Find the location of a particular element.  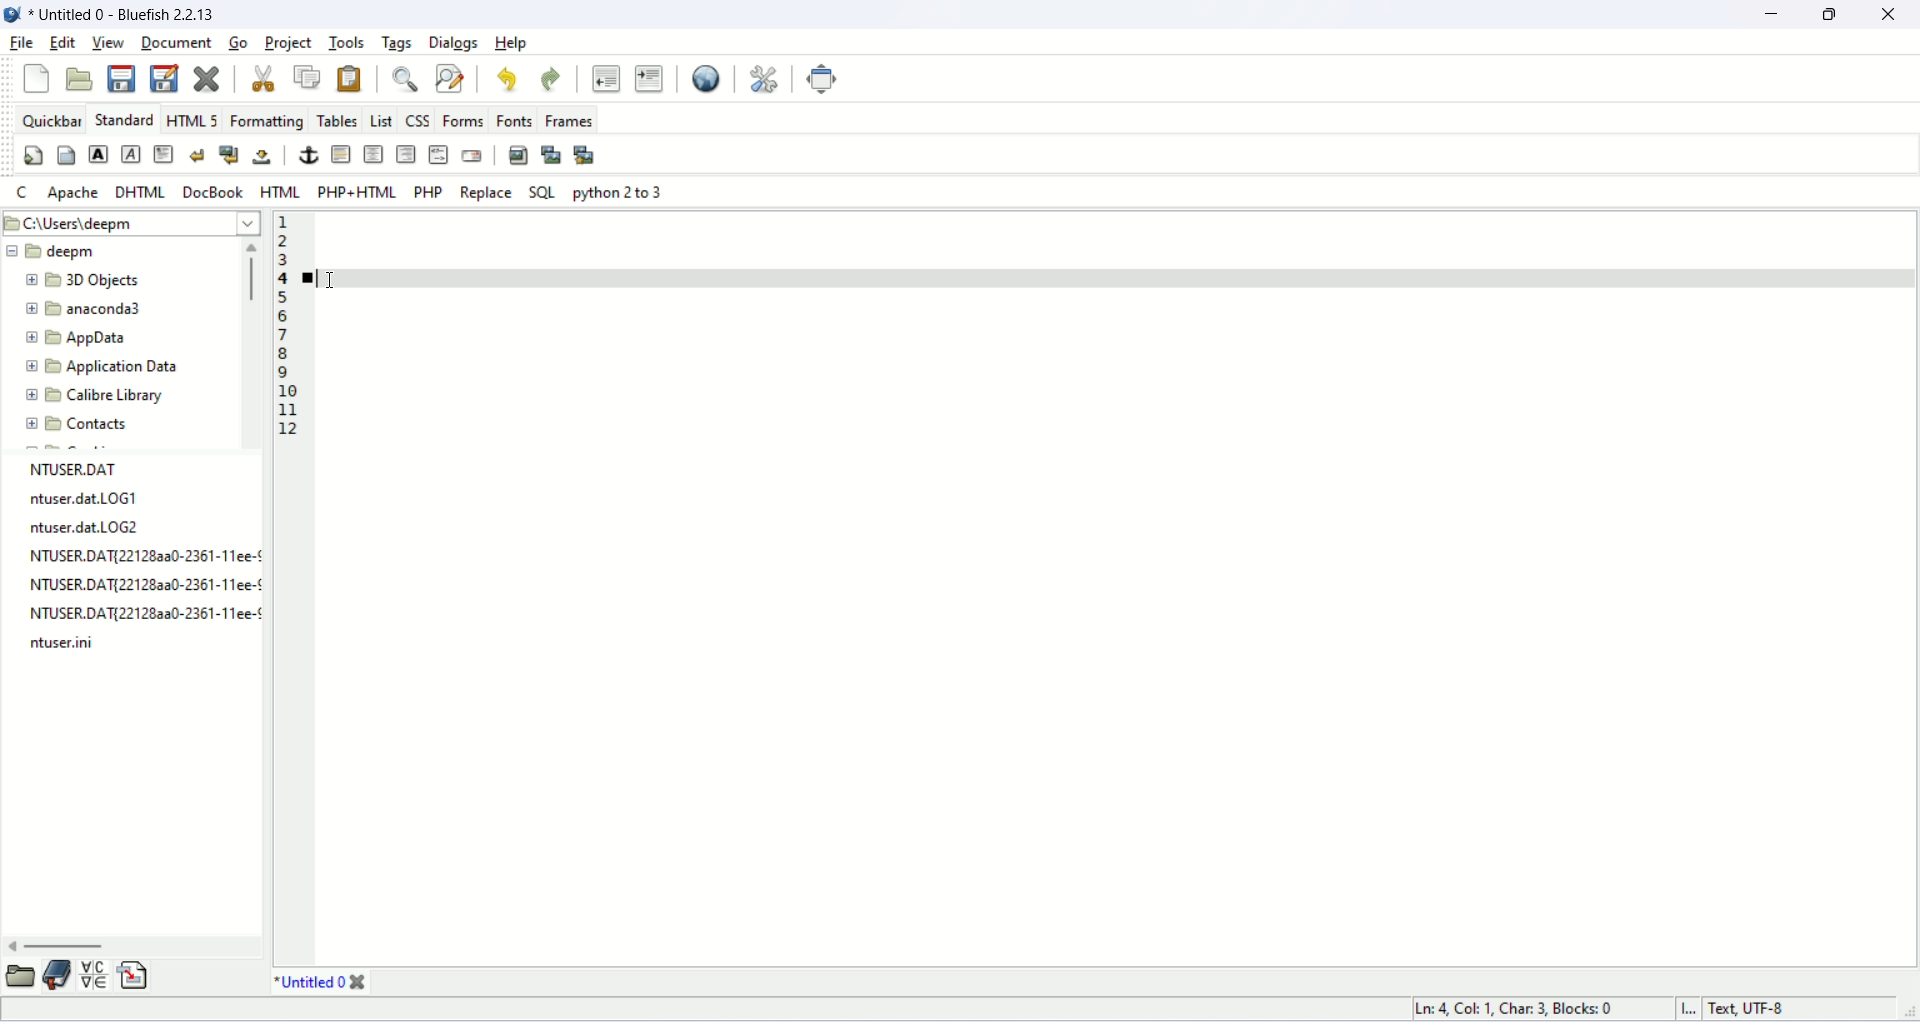

HTML 5 is located at coordinates (195, 119).